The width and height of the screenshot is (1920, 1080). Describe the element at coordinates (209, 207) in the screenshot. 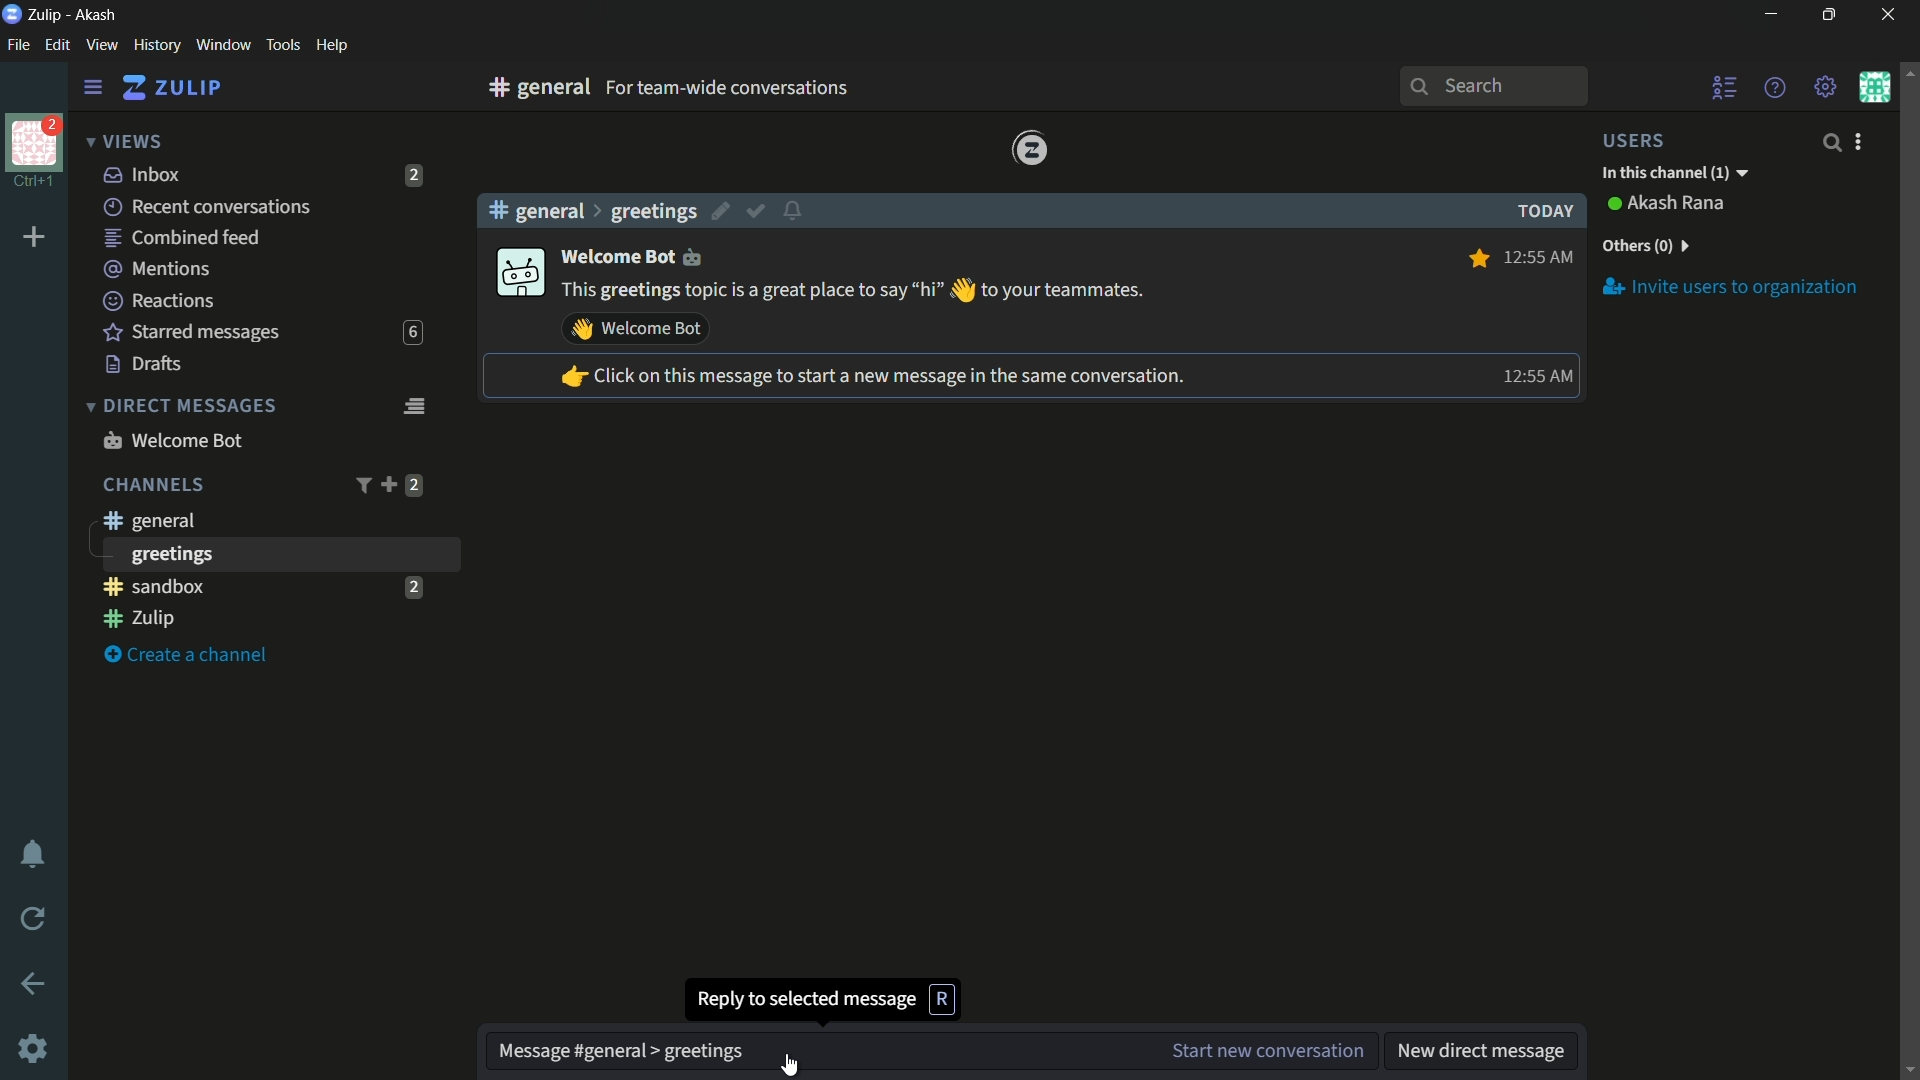

I see `recent conversation` at that location.